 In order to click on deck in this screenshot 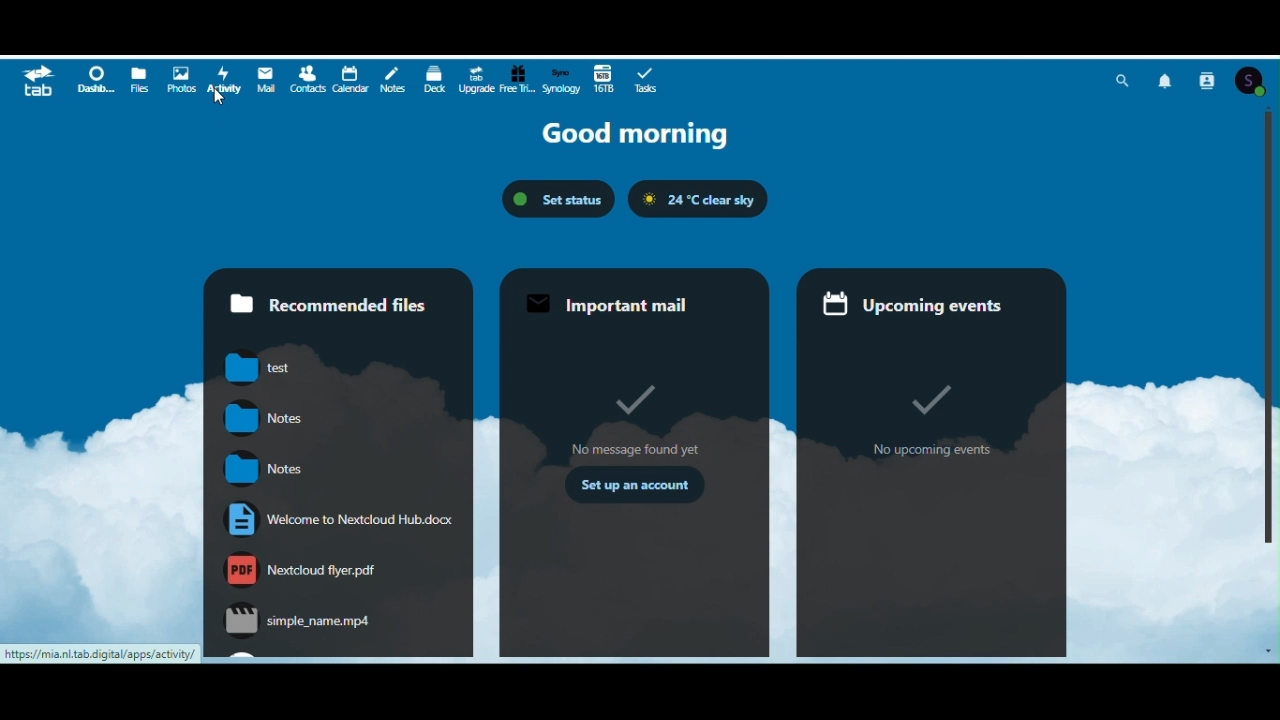, I will do `click(436, 79)`.